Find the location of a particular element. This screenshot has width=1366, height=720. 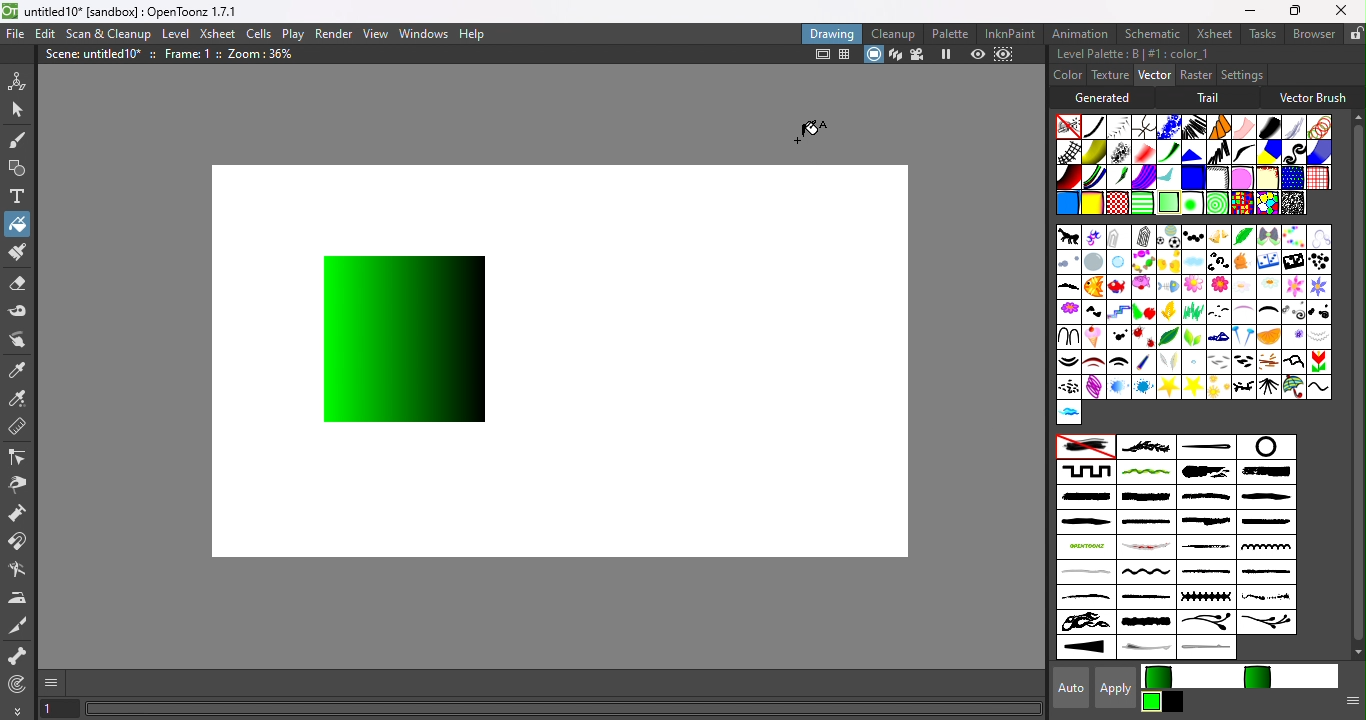

ant is located at coordinates (1068, 238).